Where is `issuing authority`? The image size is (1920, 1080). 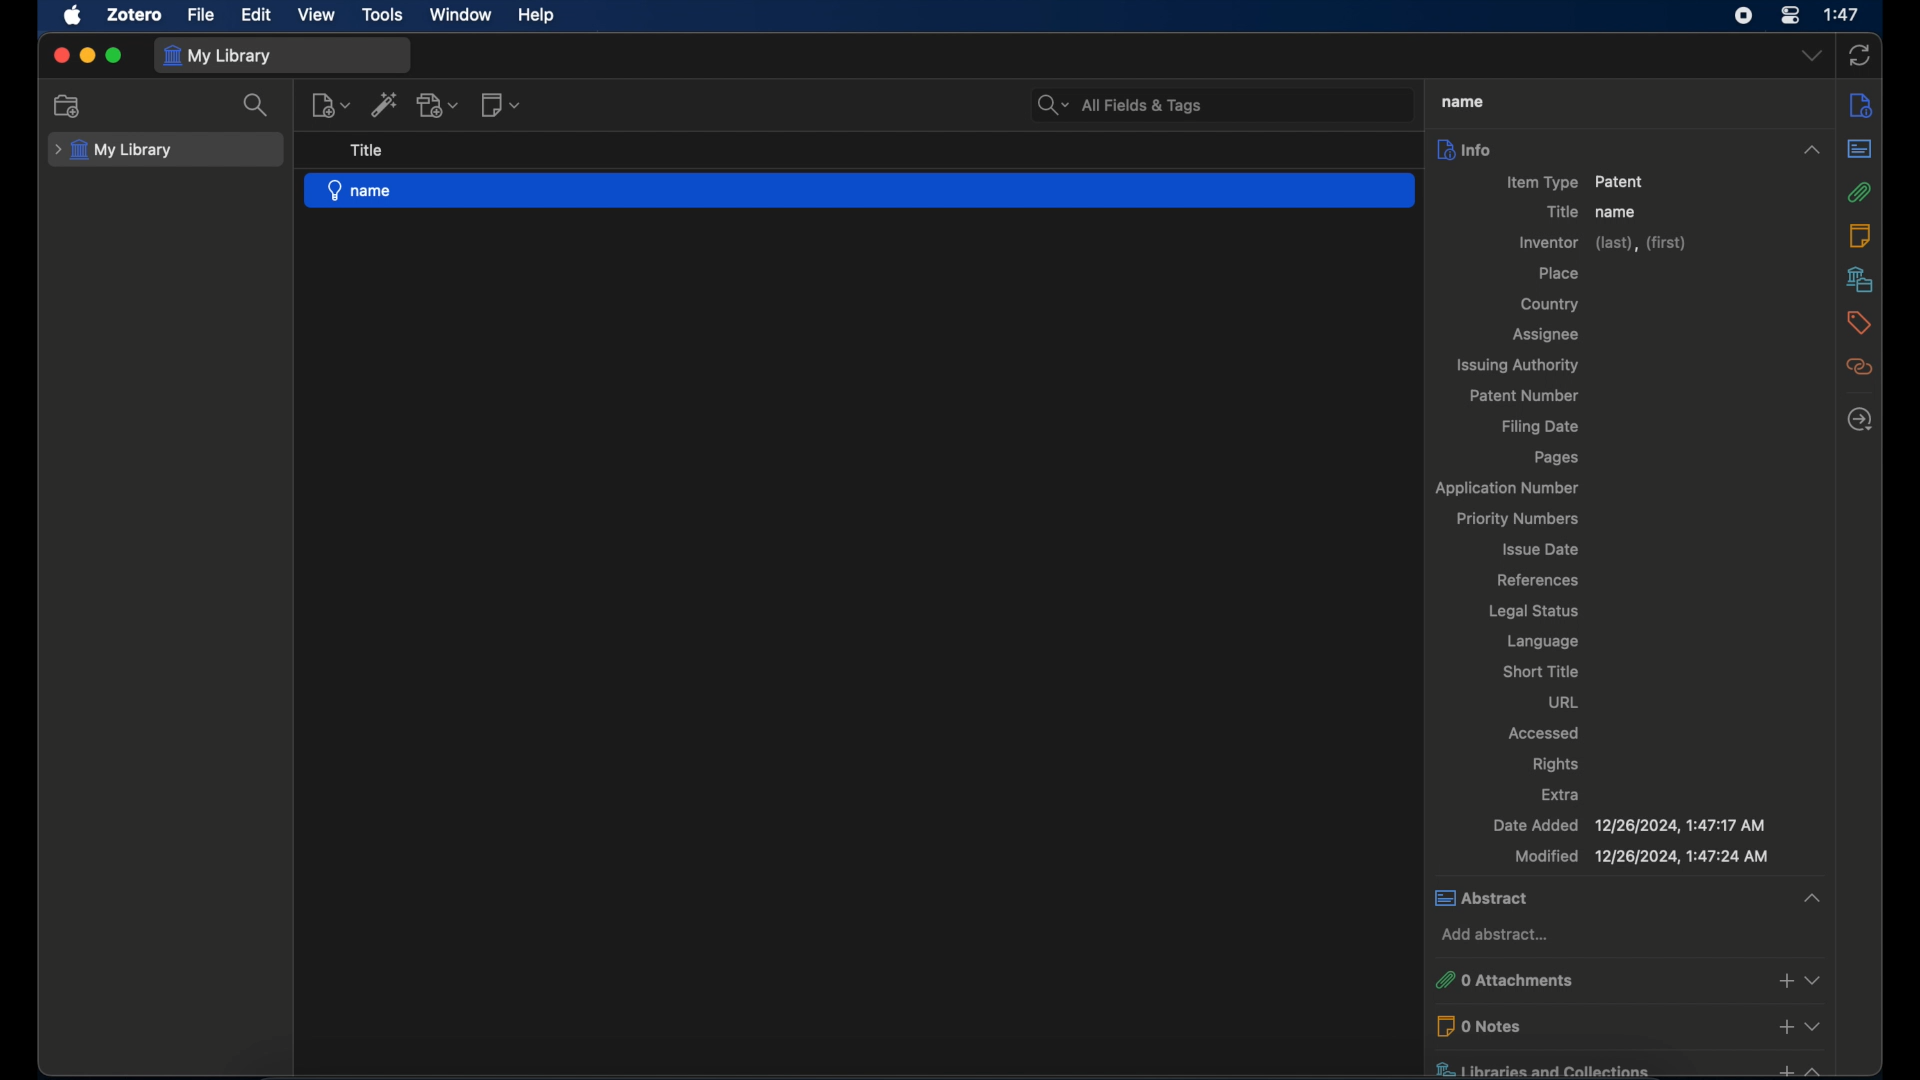
issuing authority is located at coordinates (1517, 365).